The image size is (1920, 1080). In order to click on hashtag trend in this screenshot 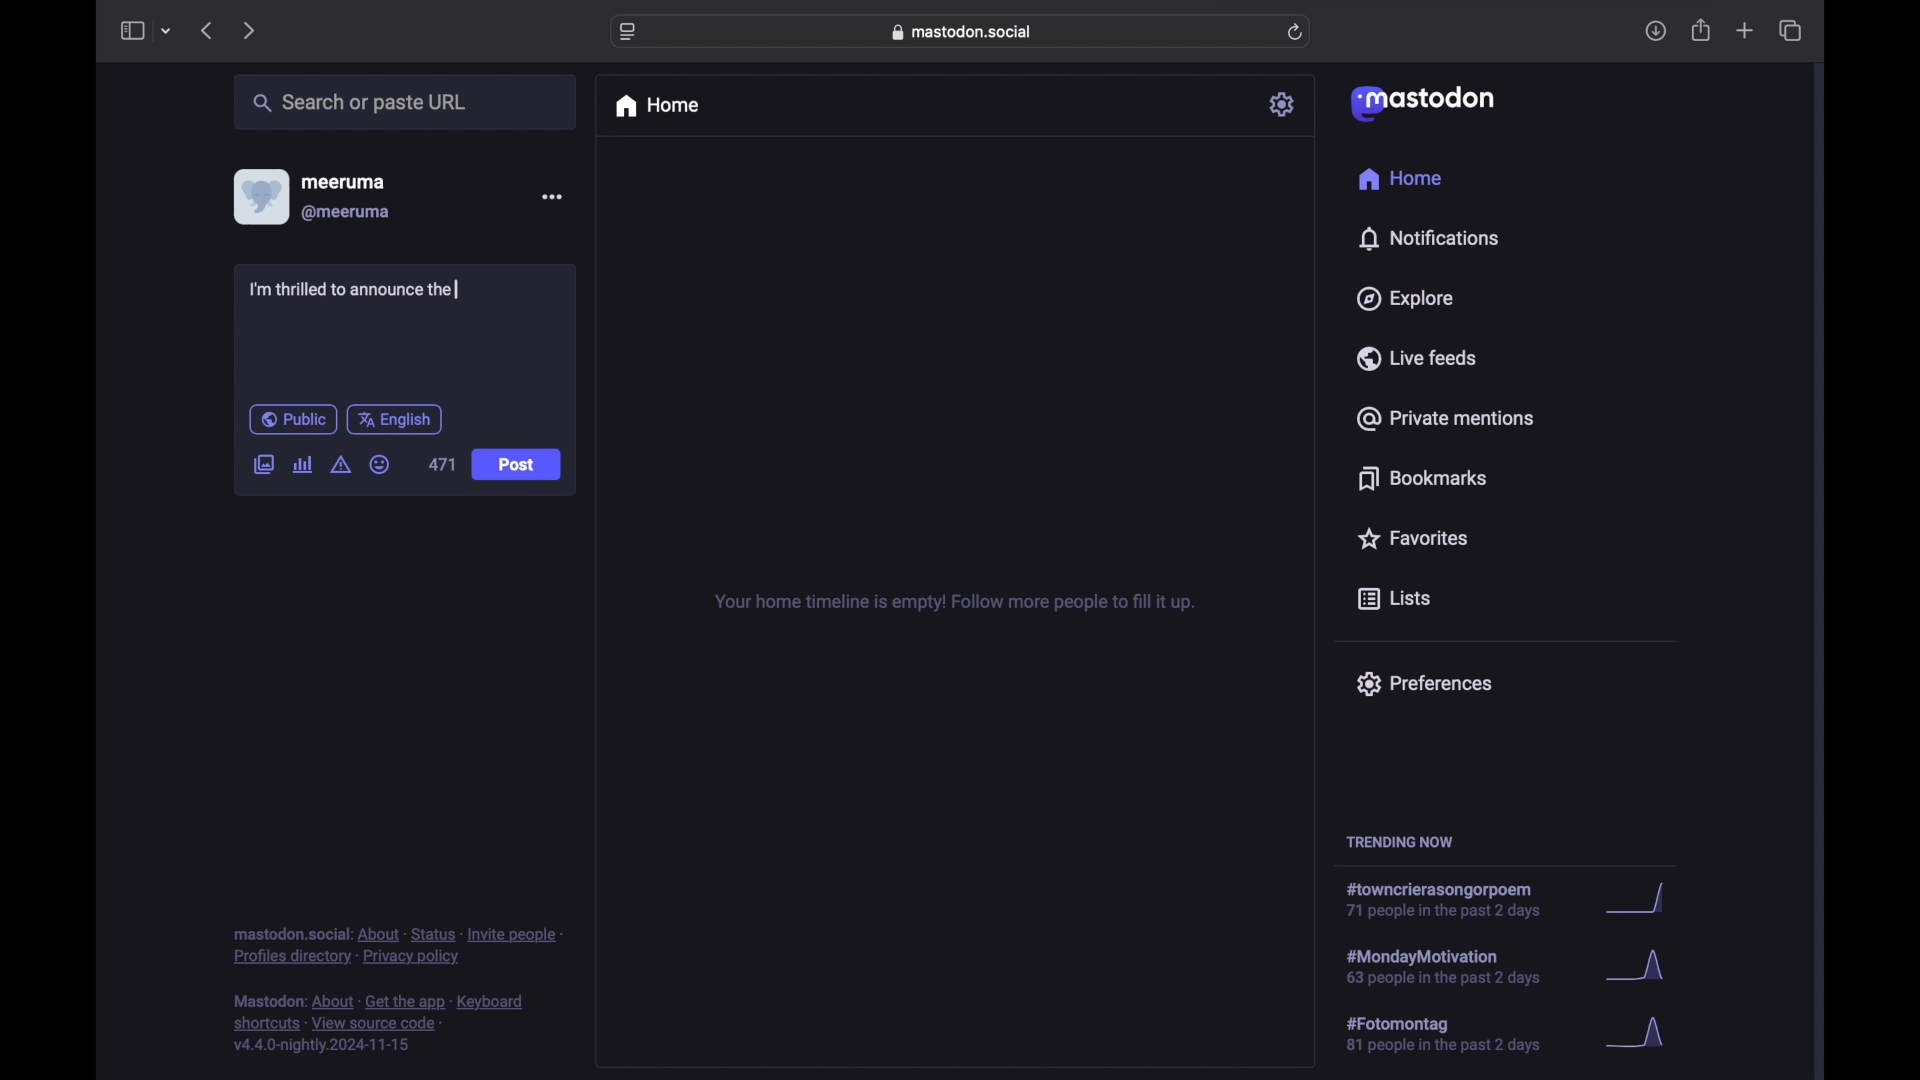, I will do `click(1451, 900)`.